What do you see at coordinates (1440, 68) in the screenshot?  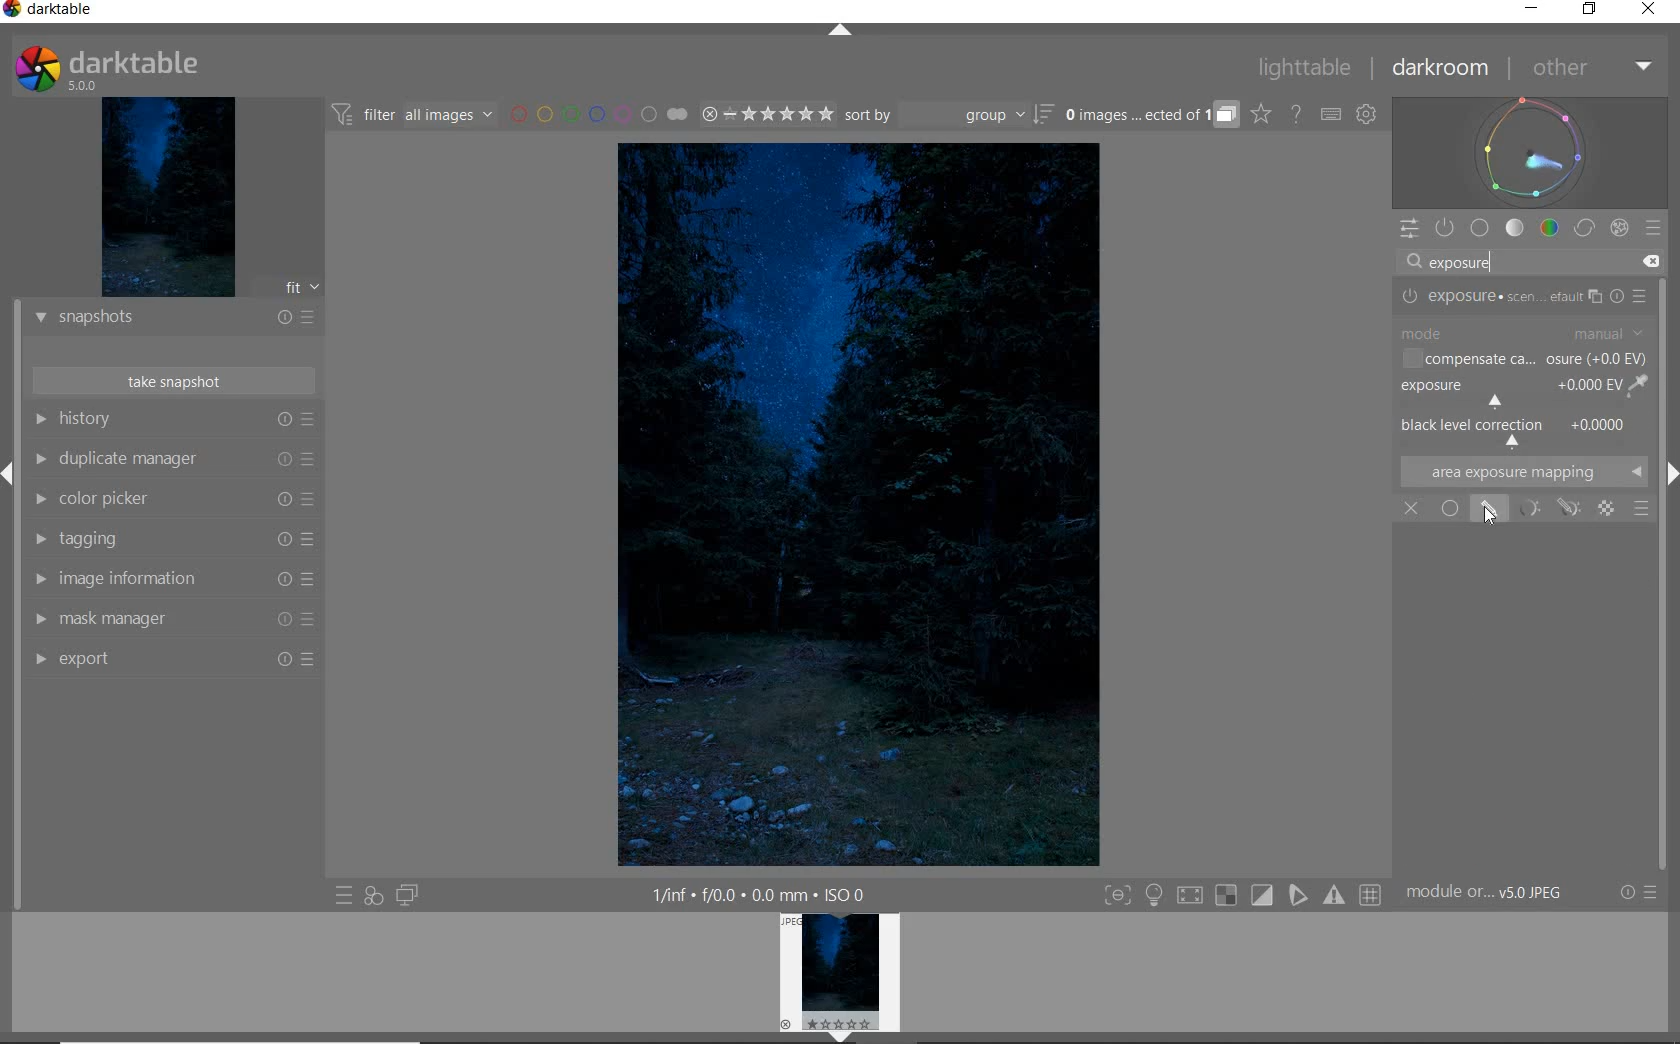 I see `DARKROOM` at bounding box center [1440, 68].